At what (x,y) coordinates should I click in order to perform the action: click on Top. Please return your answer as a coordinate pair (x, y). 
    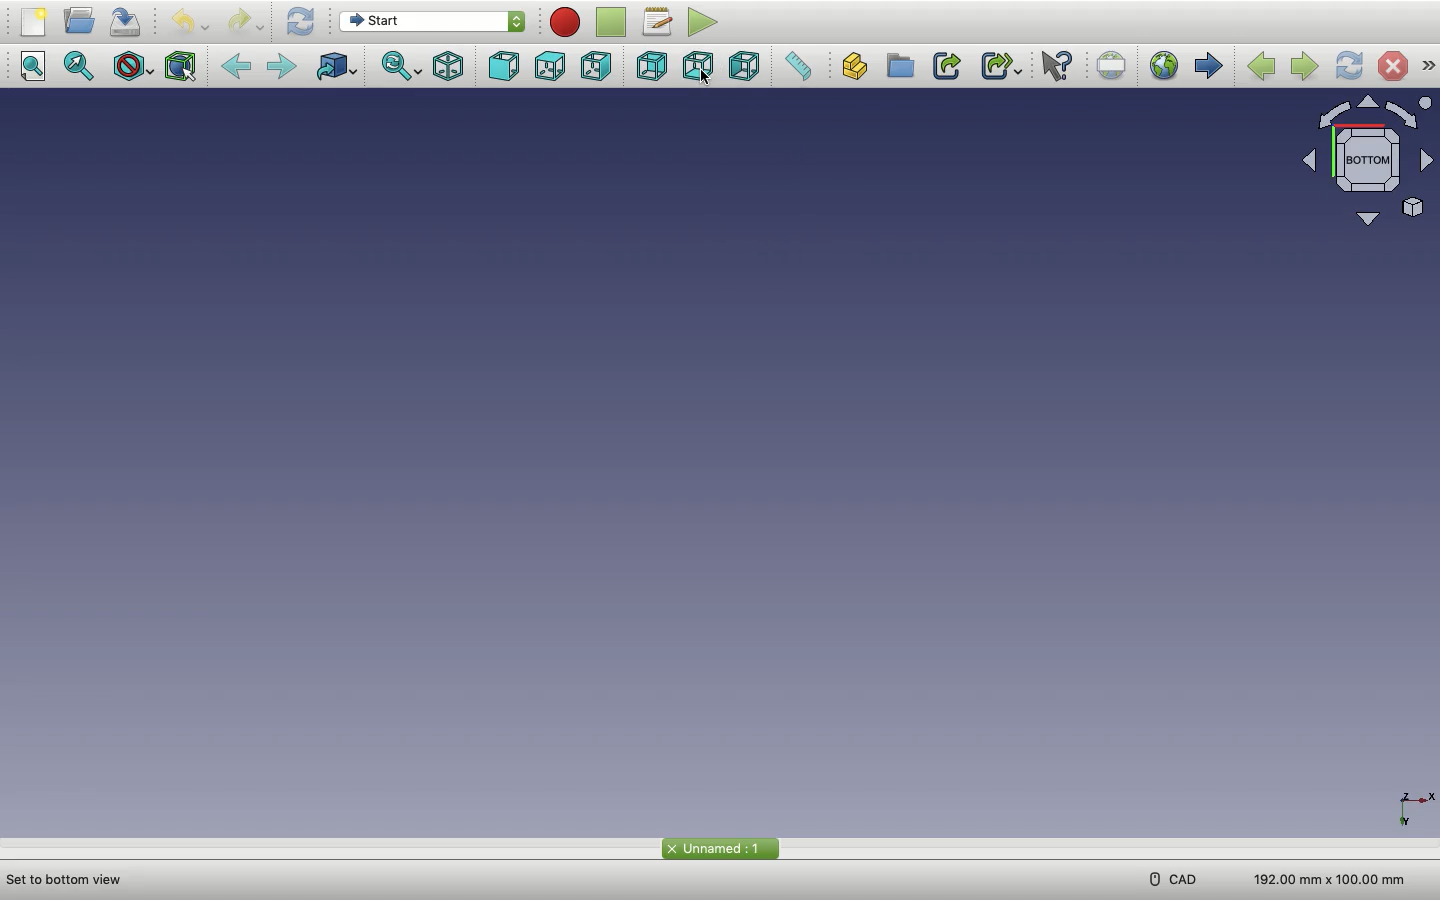
    Looking at the image, I should click on (553, 67).